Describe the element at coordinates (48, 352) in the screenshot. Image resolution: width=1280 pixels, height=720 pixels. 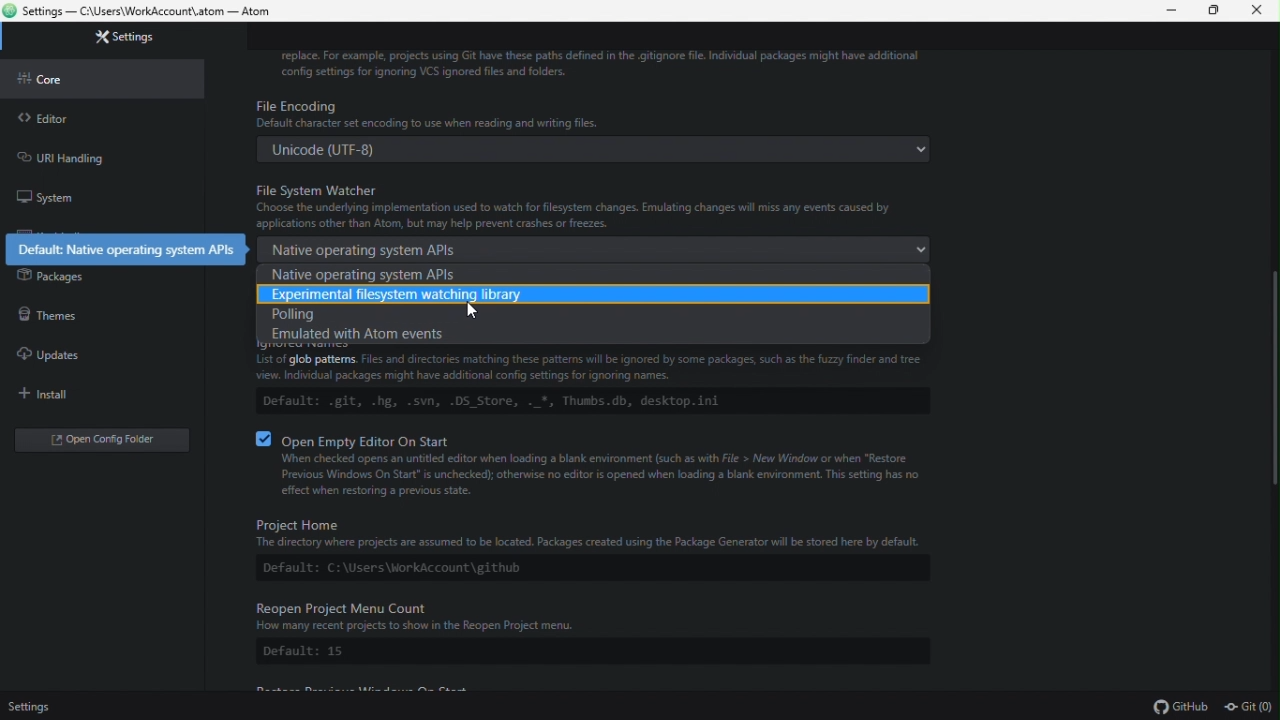
I see `Updates` at that location.